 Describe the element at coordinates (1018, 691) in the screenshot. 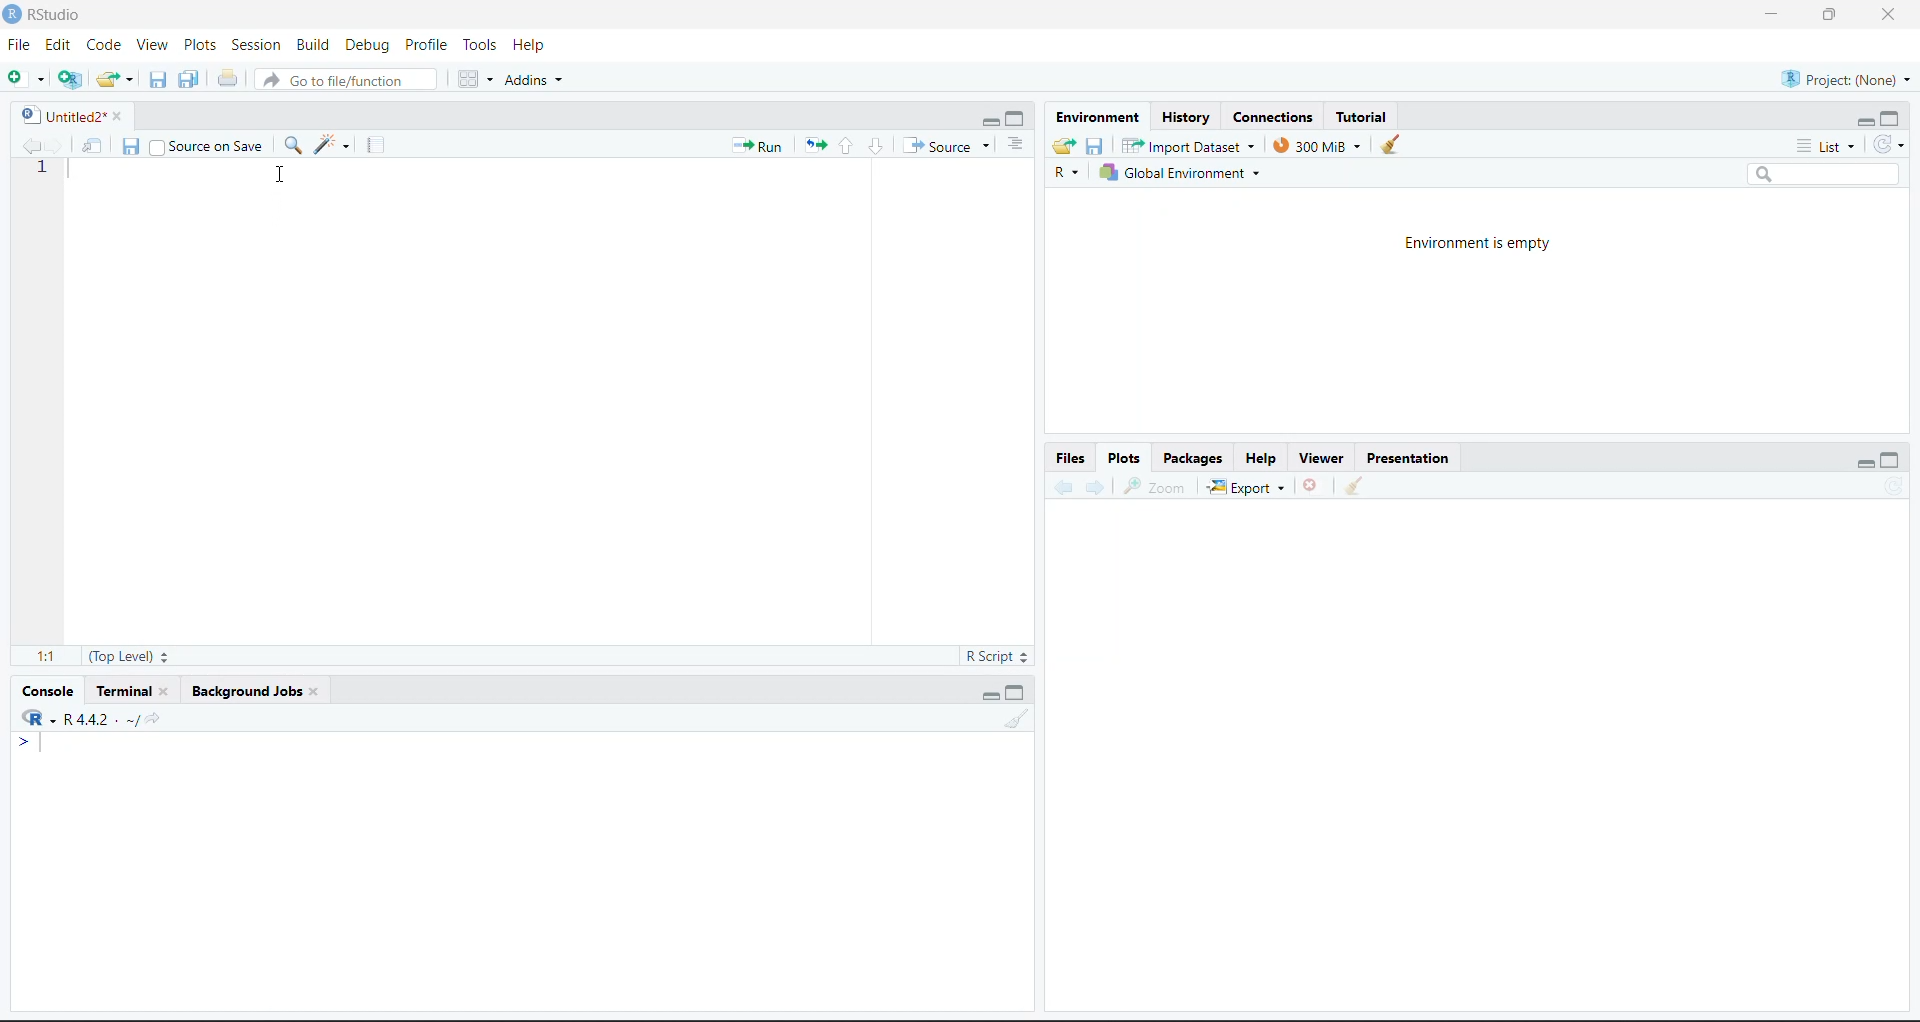

I see `hide console` at that location.